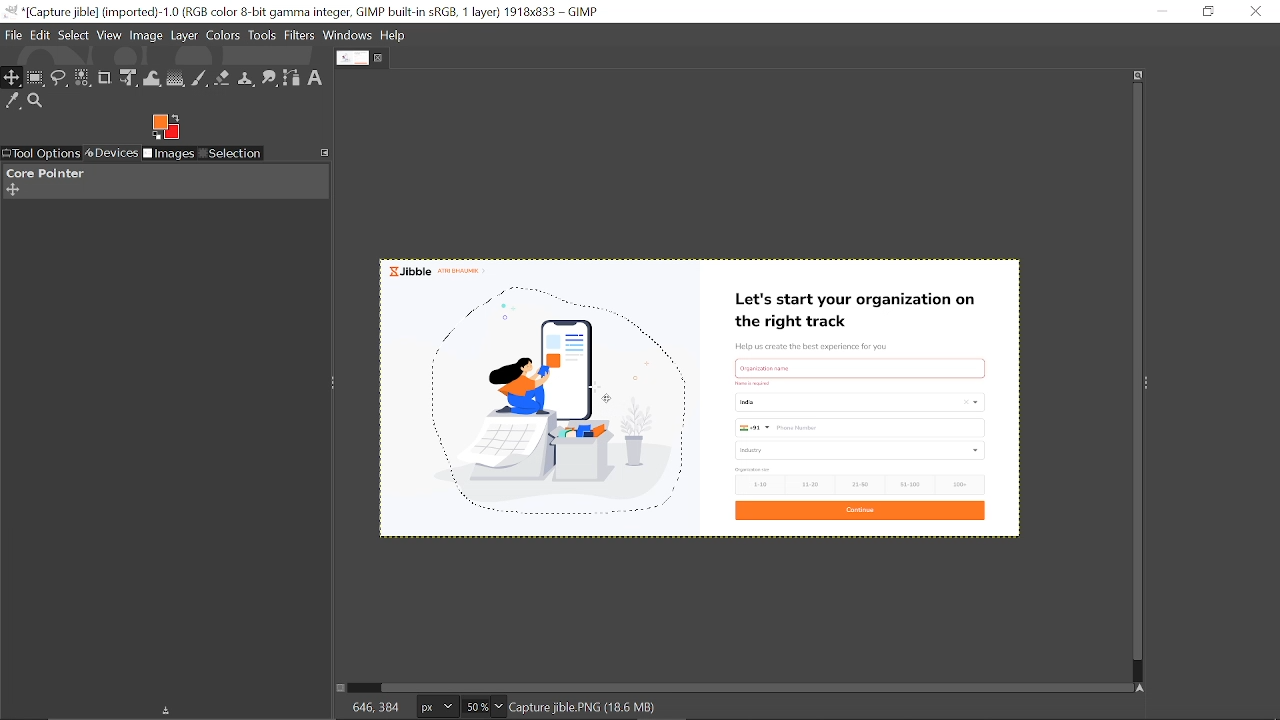 Image resolution: width=1280 pixels, height=720 pixels. What do you see at coordinates (380, 58) in the screenshot?
I see `Close tab` at bounding box center [380, 58].